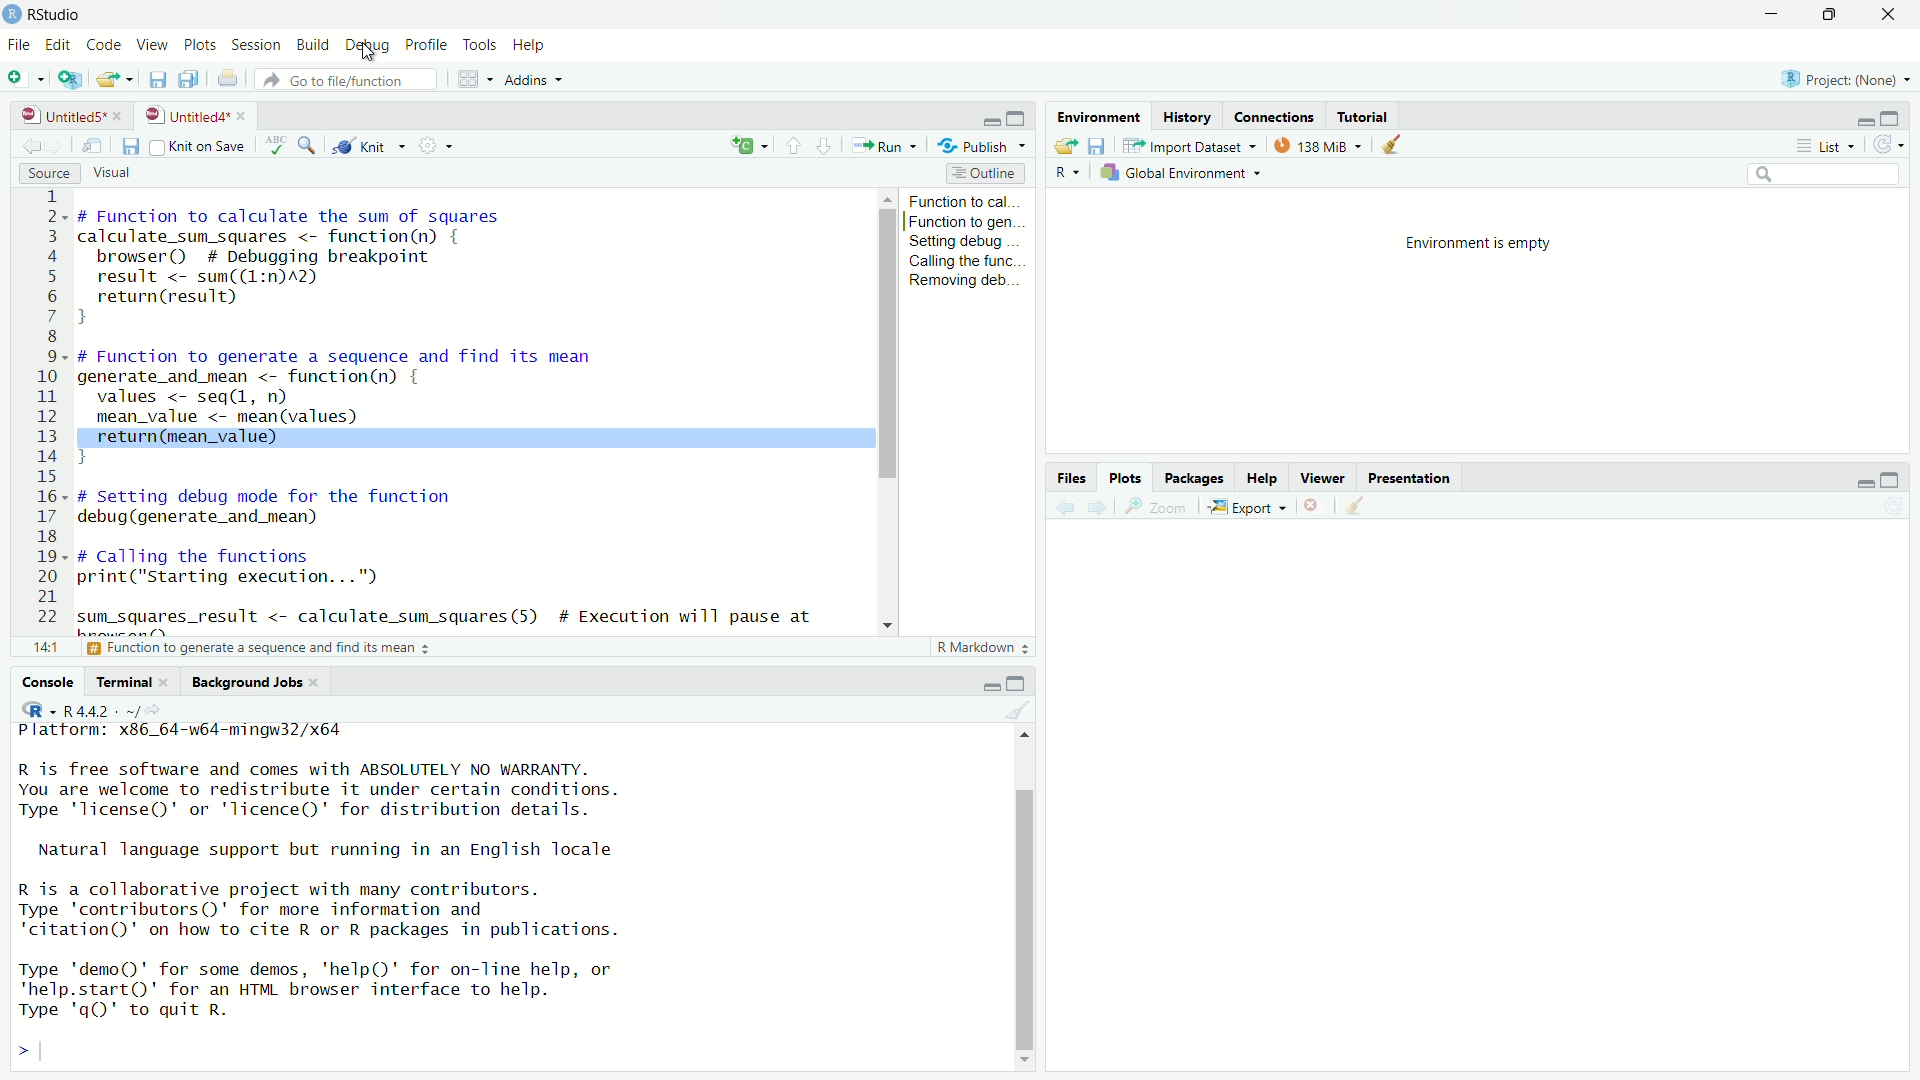 The width and height of the screenshot is (1920, 1080). I want to click on clear console, so click(1020, 708).